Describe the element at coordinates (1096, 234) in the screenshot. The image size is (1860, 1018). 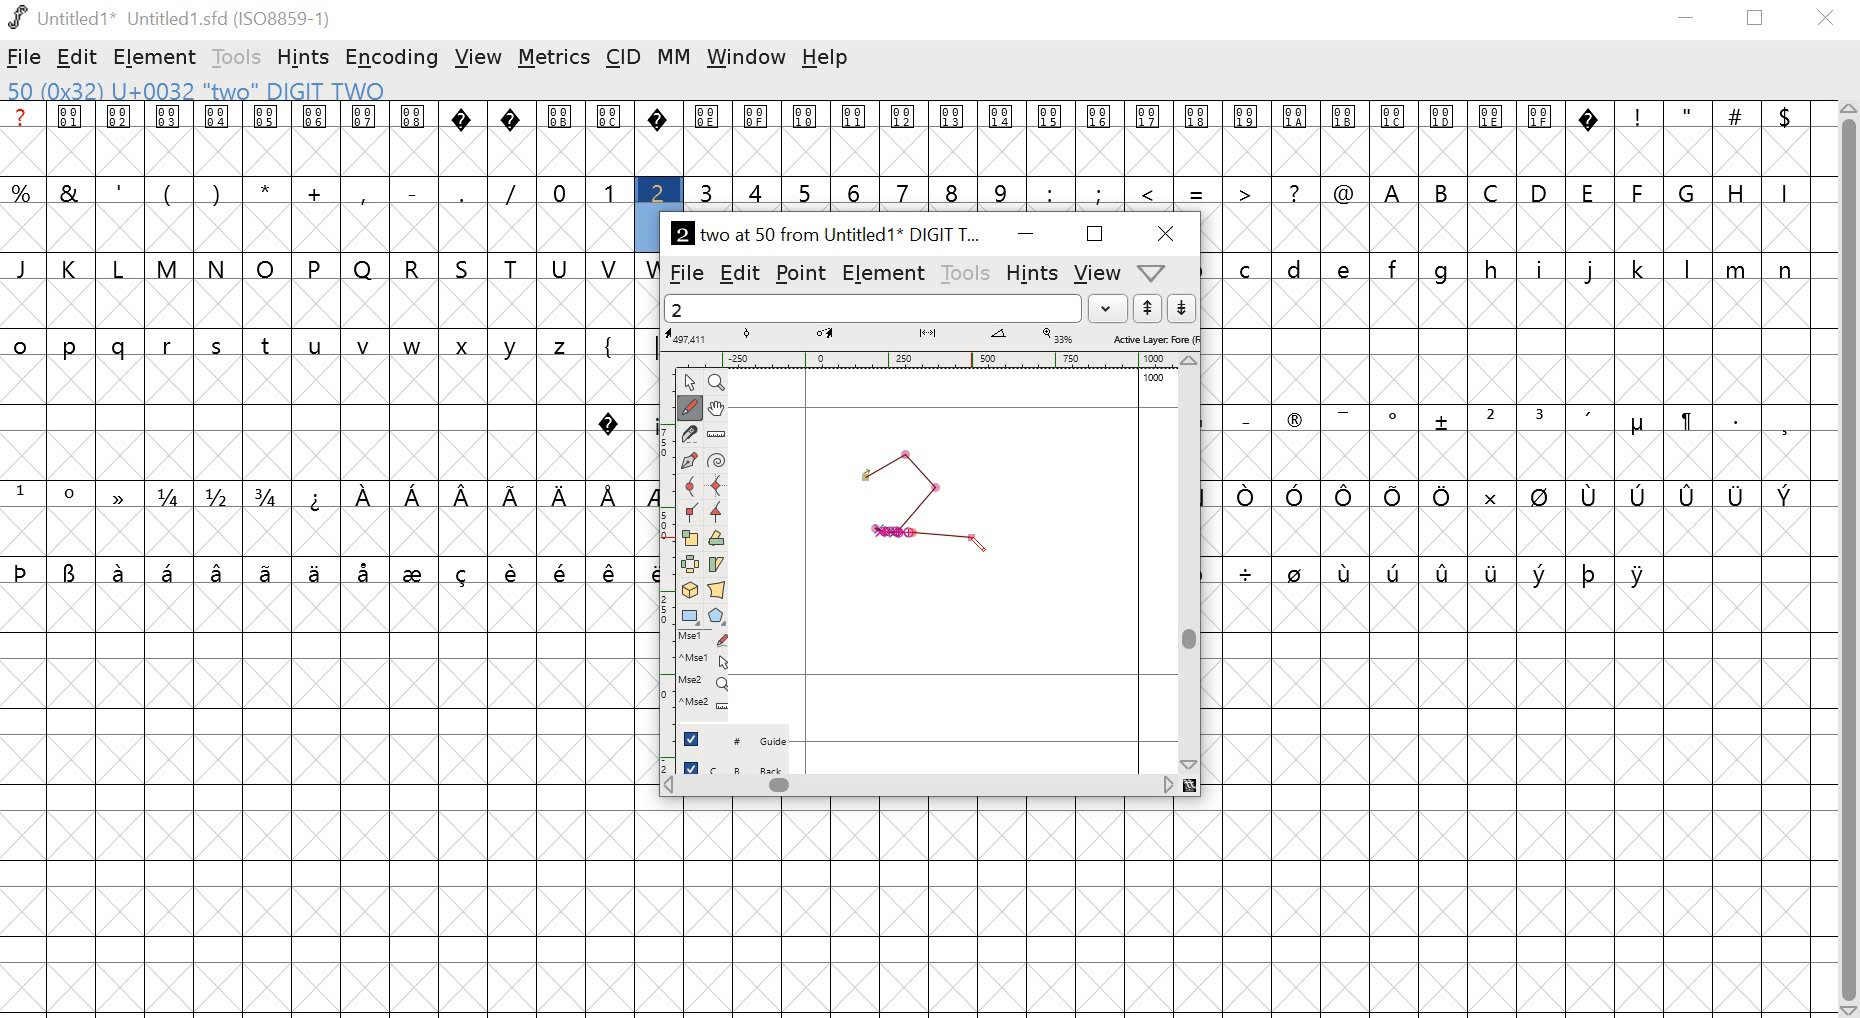
I see `maximize` at that location.